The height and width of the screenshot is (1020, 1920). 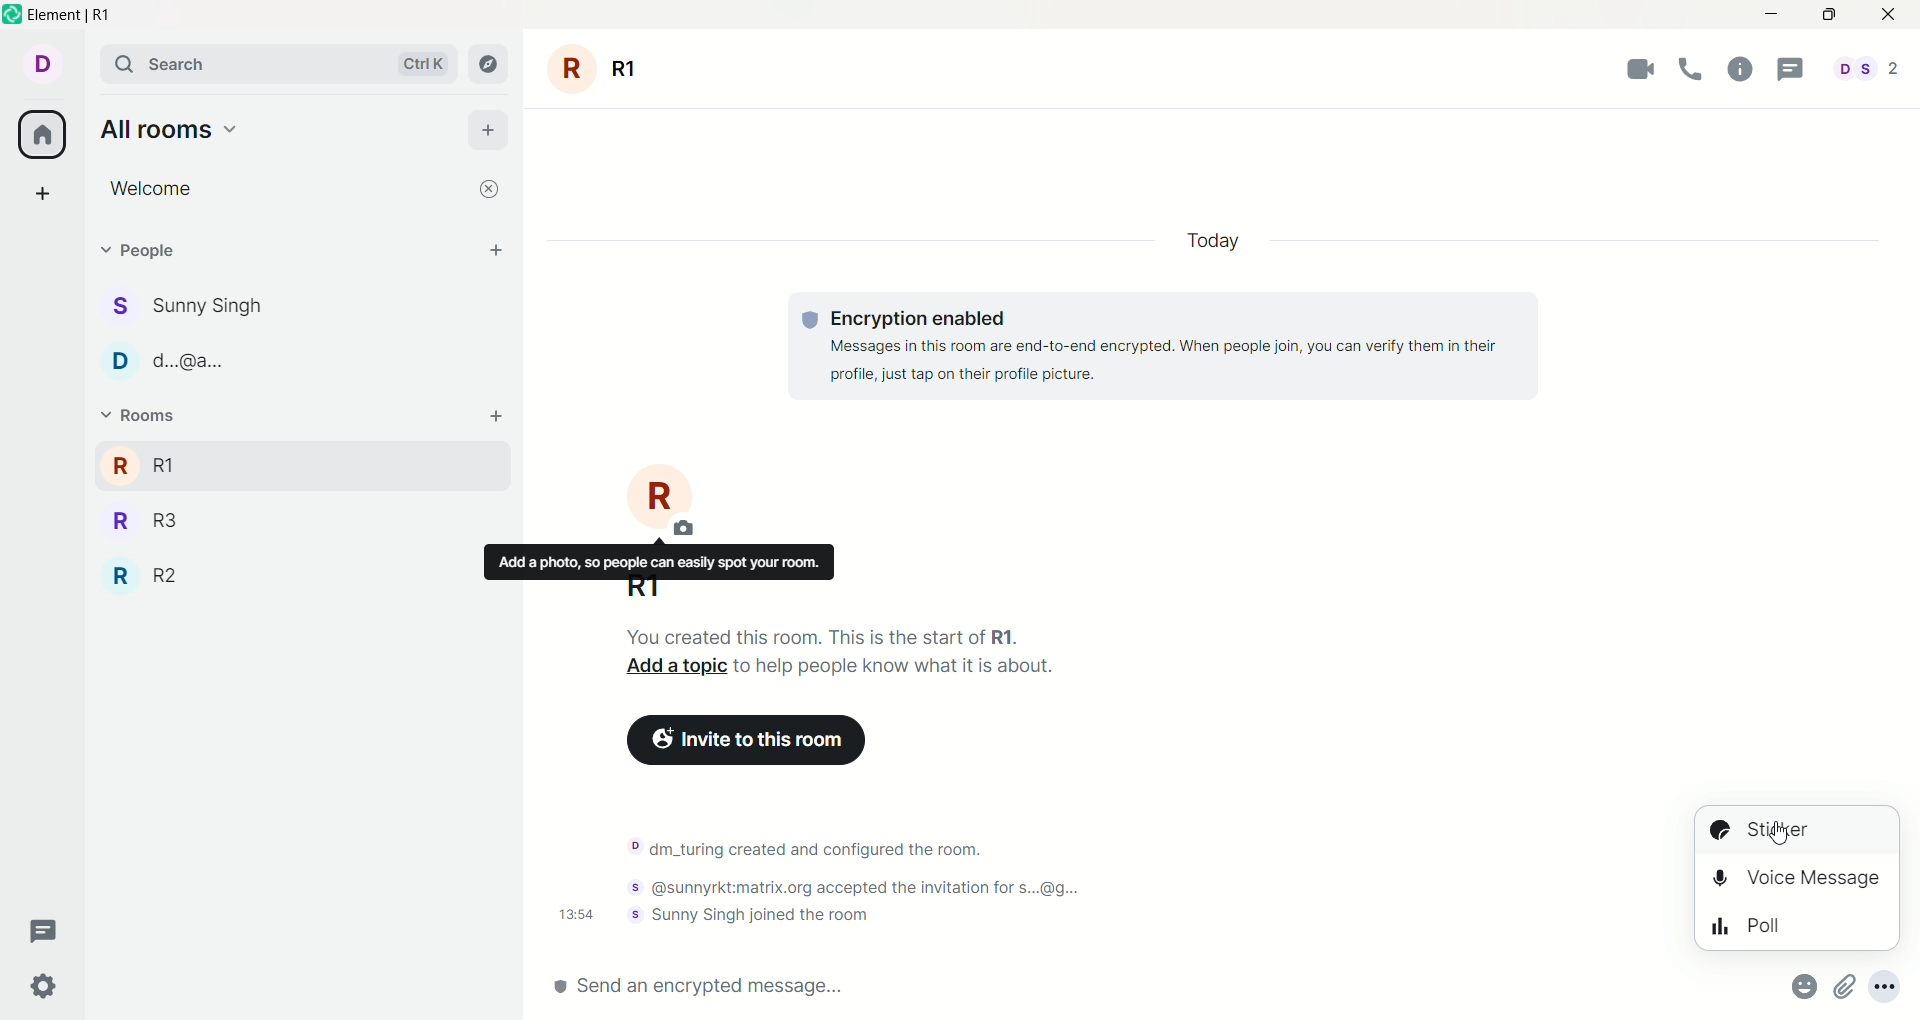 I want to click on Element | R1, so click(x=69, y=15).